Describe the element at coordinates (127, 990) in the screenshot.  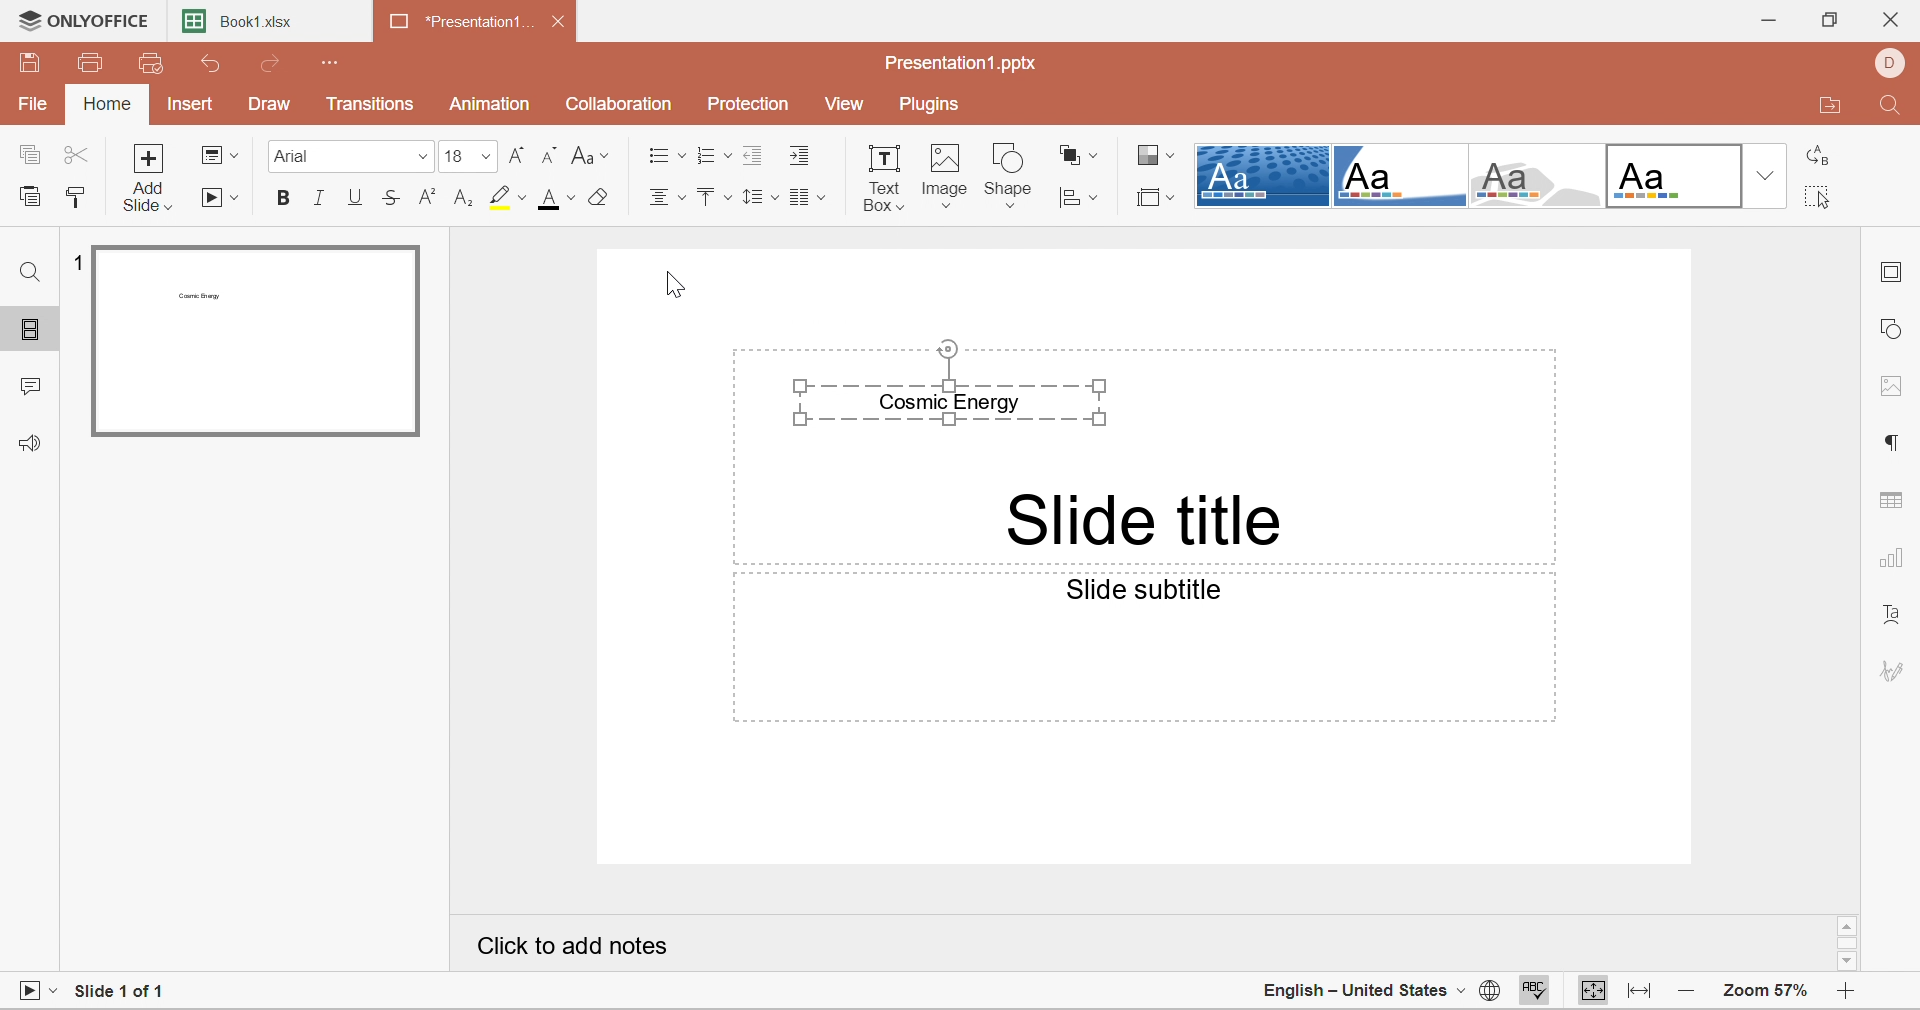
I see `Slide 1 of 1` at that location.